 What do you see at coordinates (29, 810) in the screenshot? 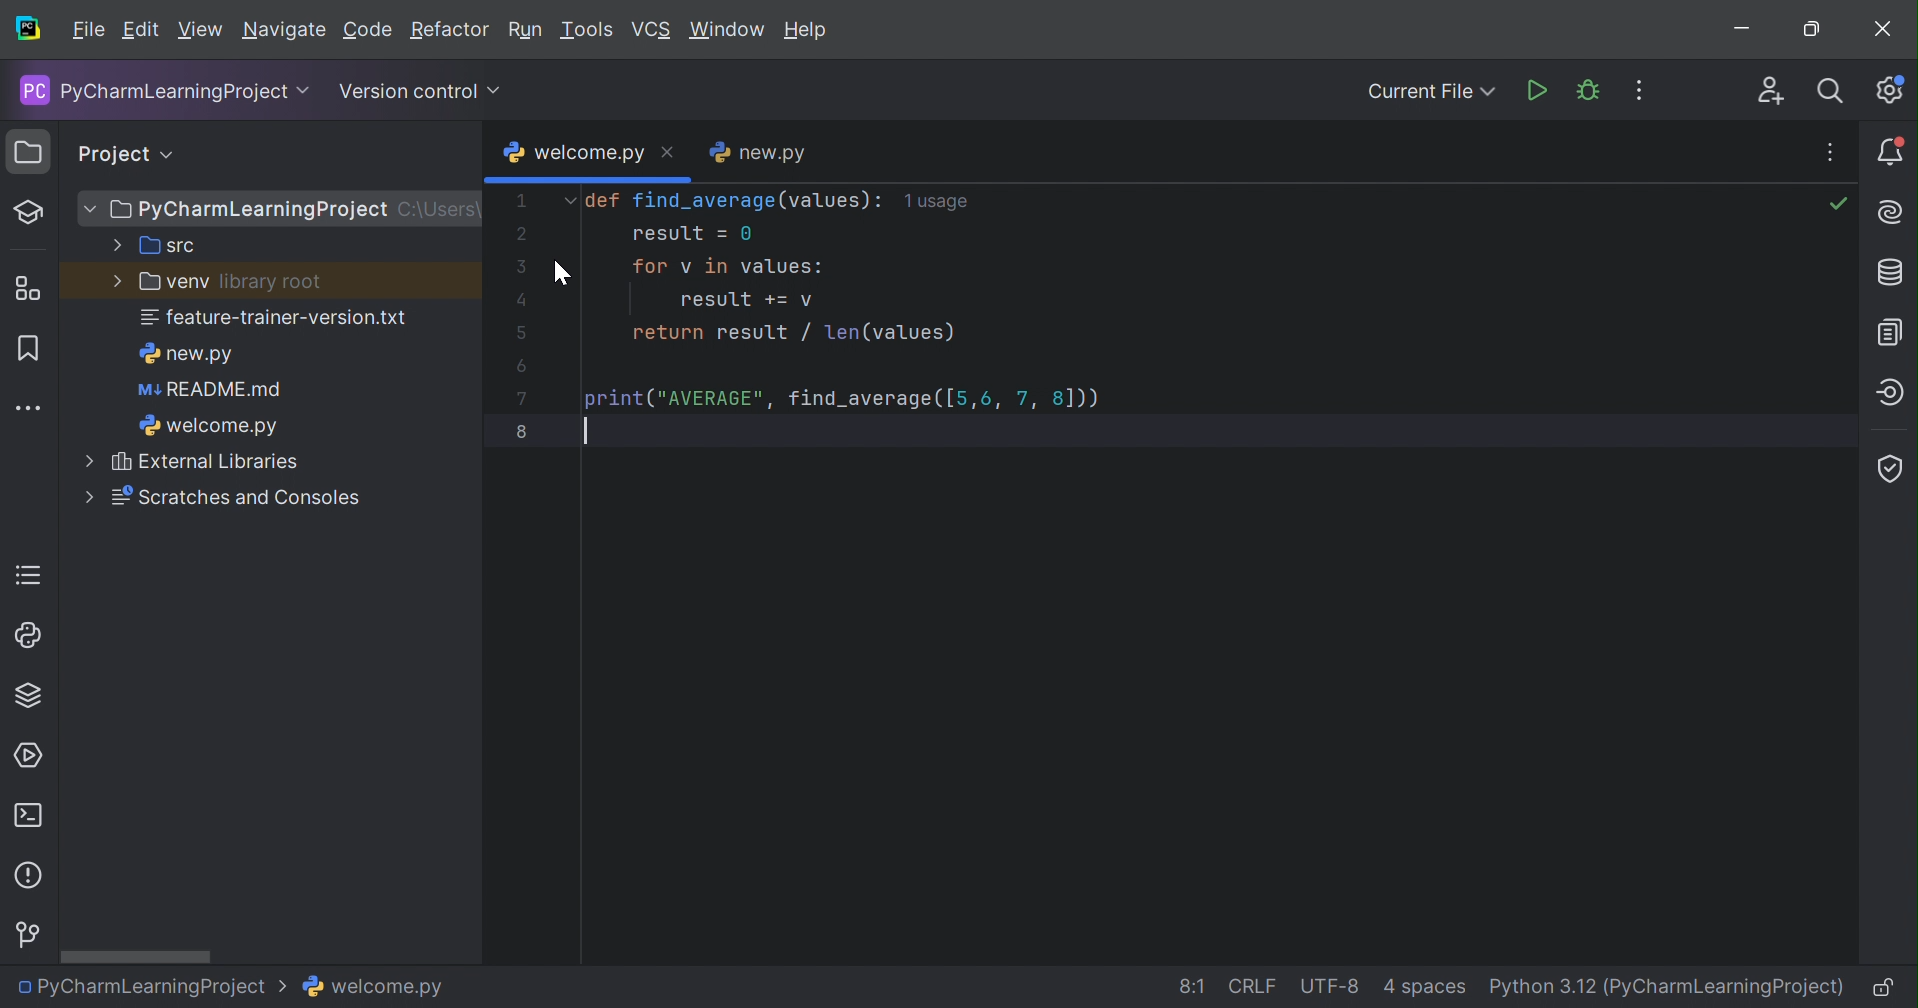
I see `Terminal` at bounding box center [29, 810].